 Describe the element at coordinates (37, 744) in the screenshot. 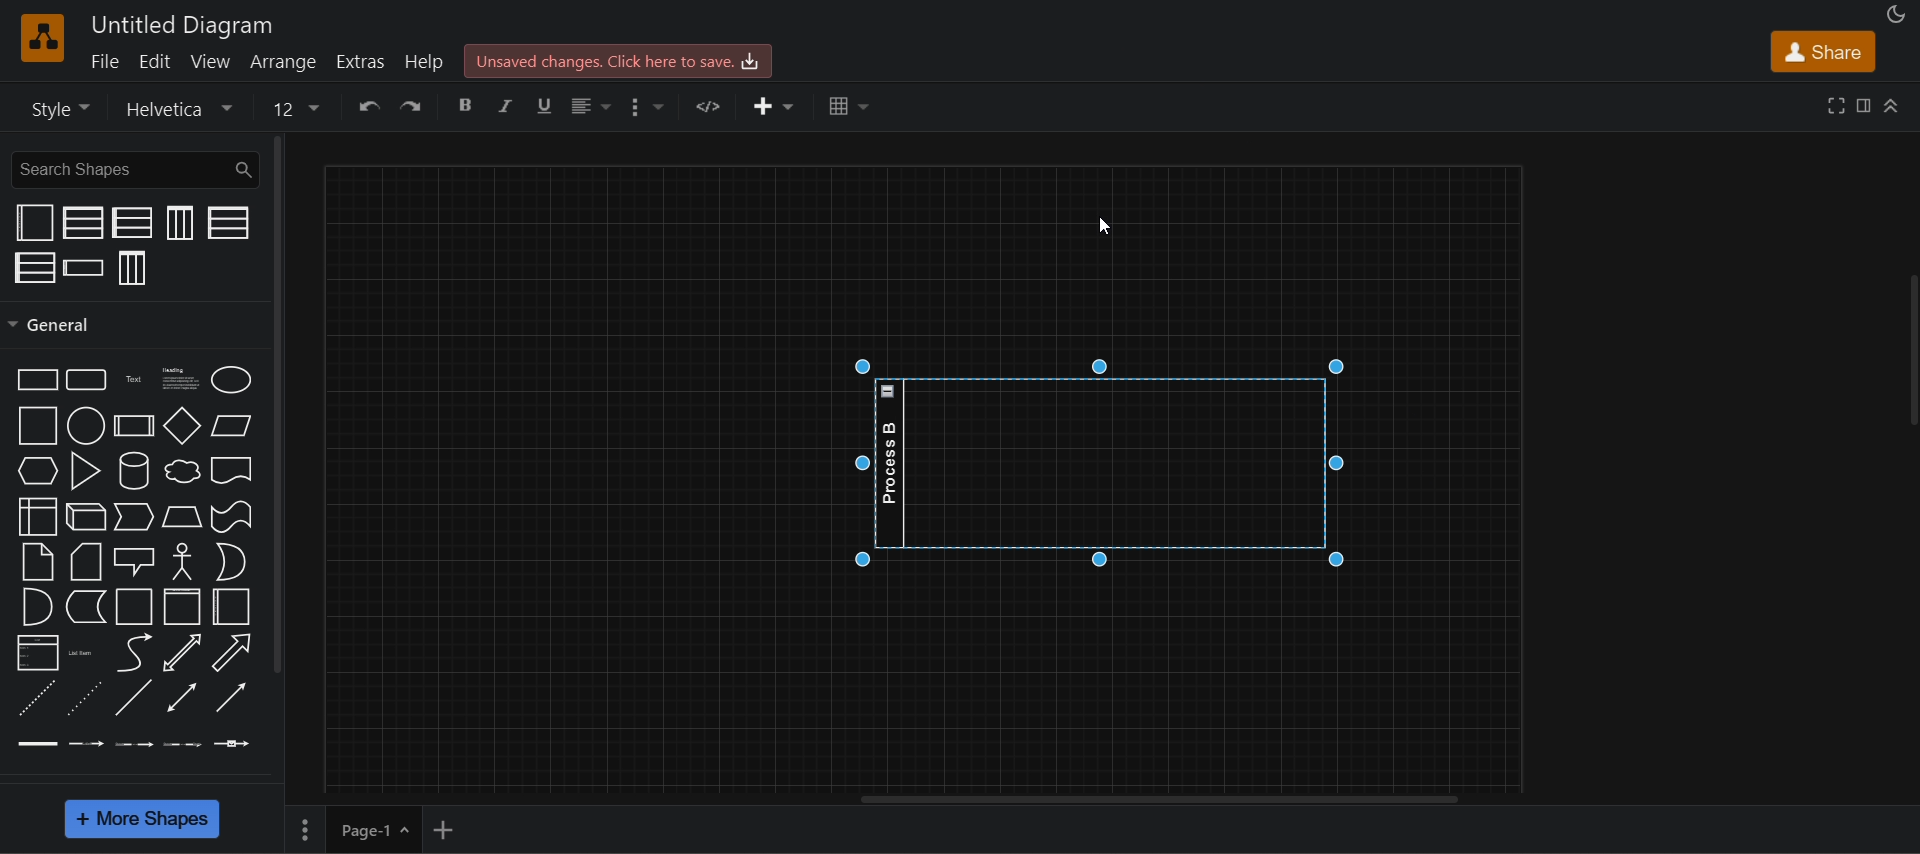

I see `link` at that location.